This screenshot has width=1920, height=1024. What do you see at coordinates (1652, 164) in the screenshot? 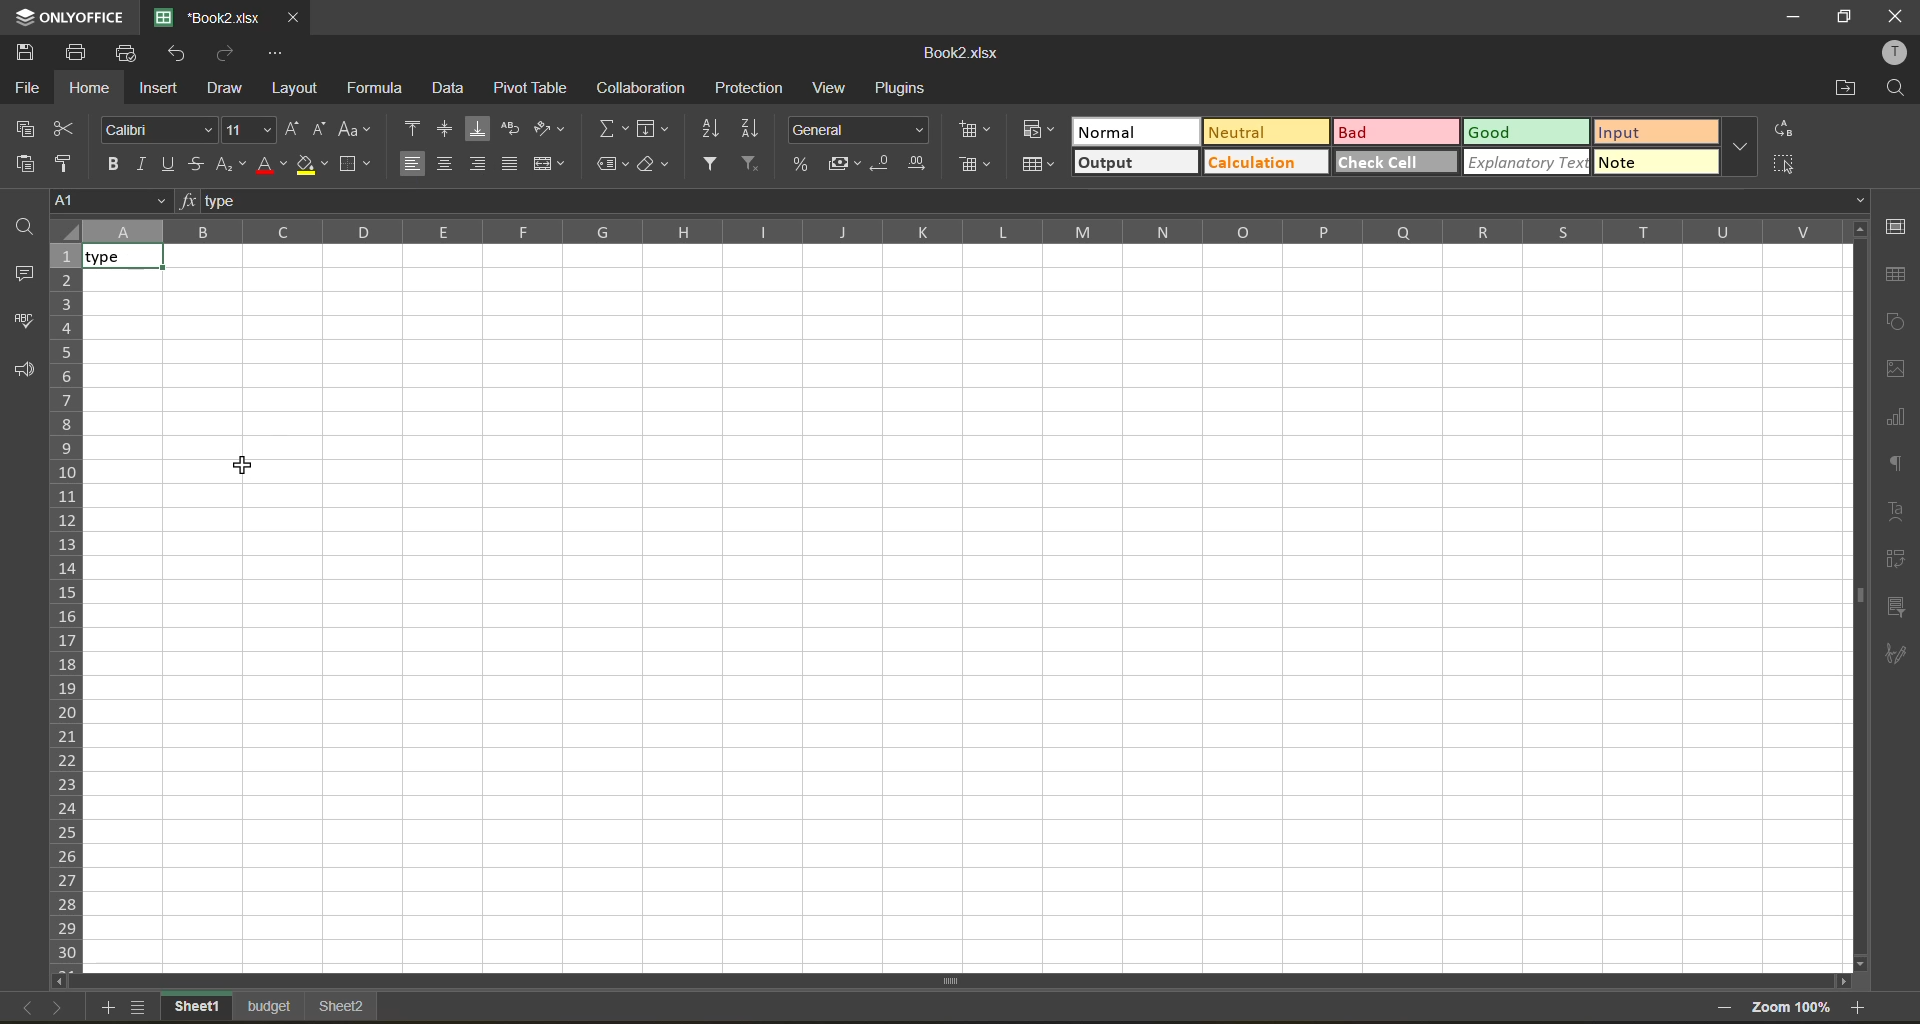
I see `more` at bounding box center [1652, 164].